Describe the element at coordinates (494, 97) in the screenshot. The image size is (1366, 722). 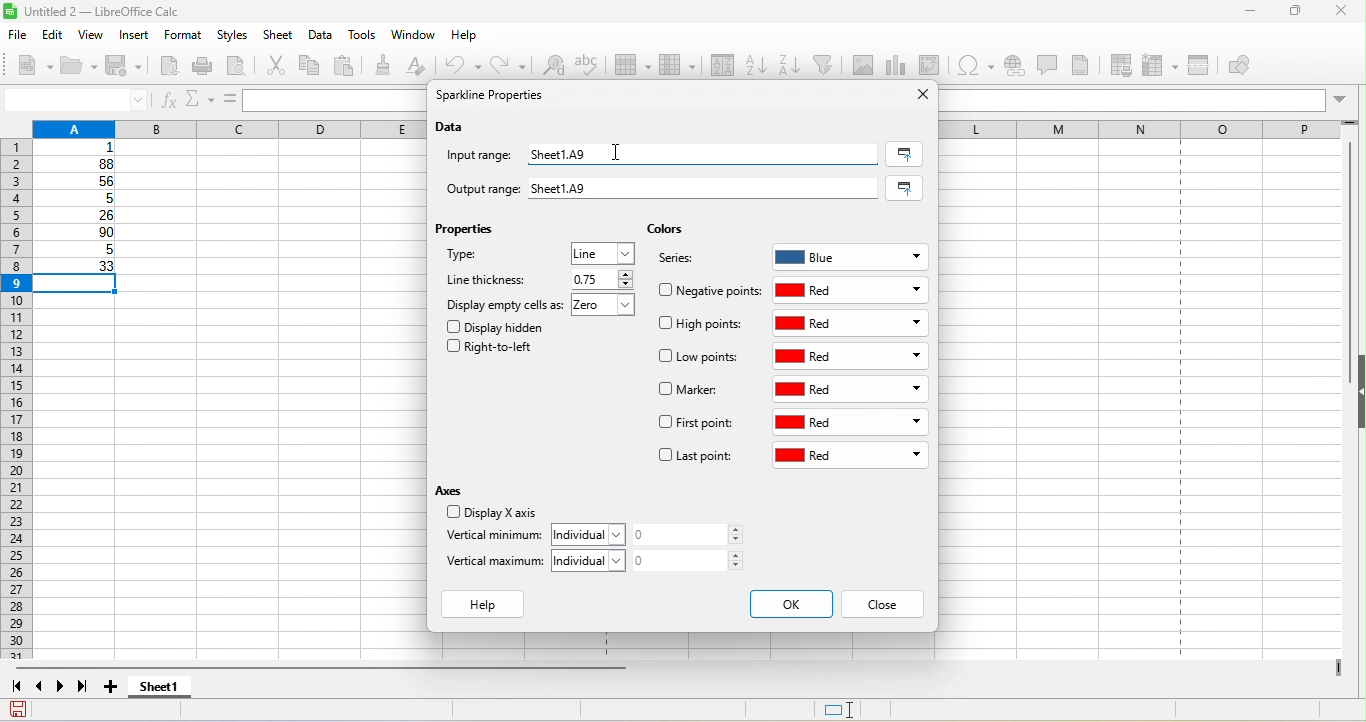
I see `sparkline properties` at that location.